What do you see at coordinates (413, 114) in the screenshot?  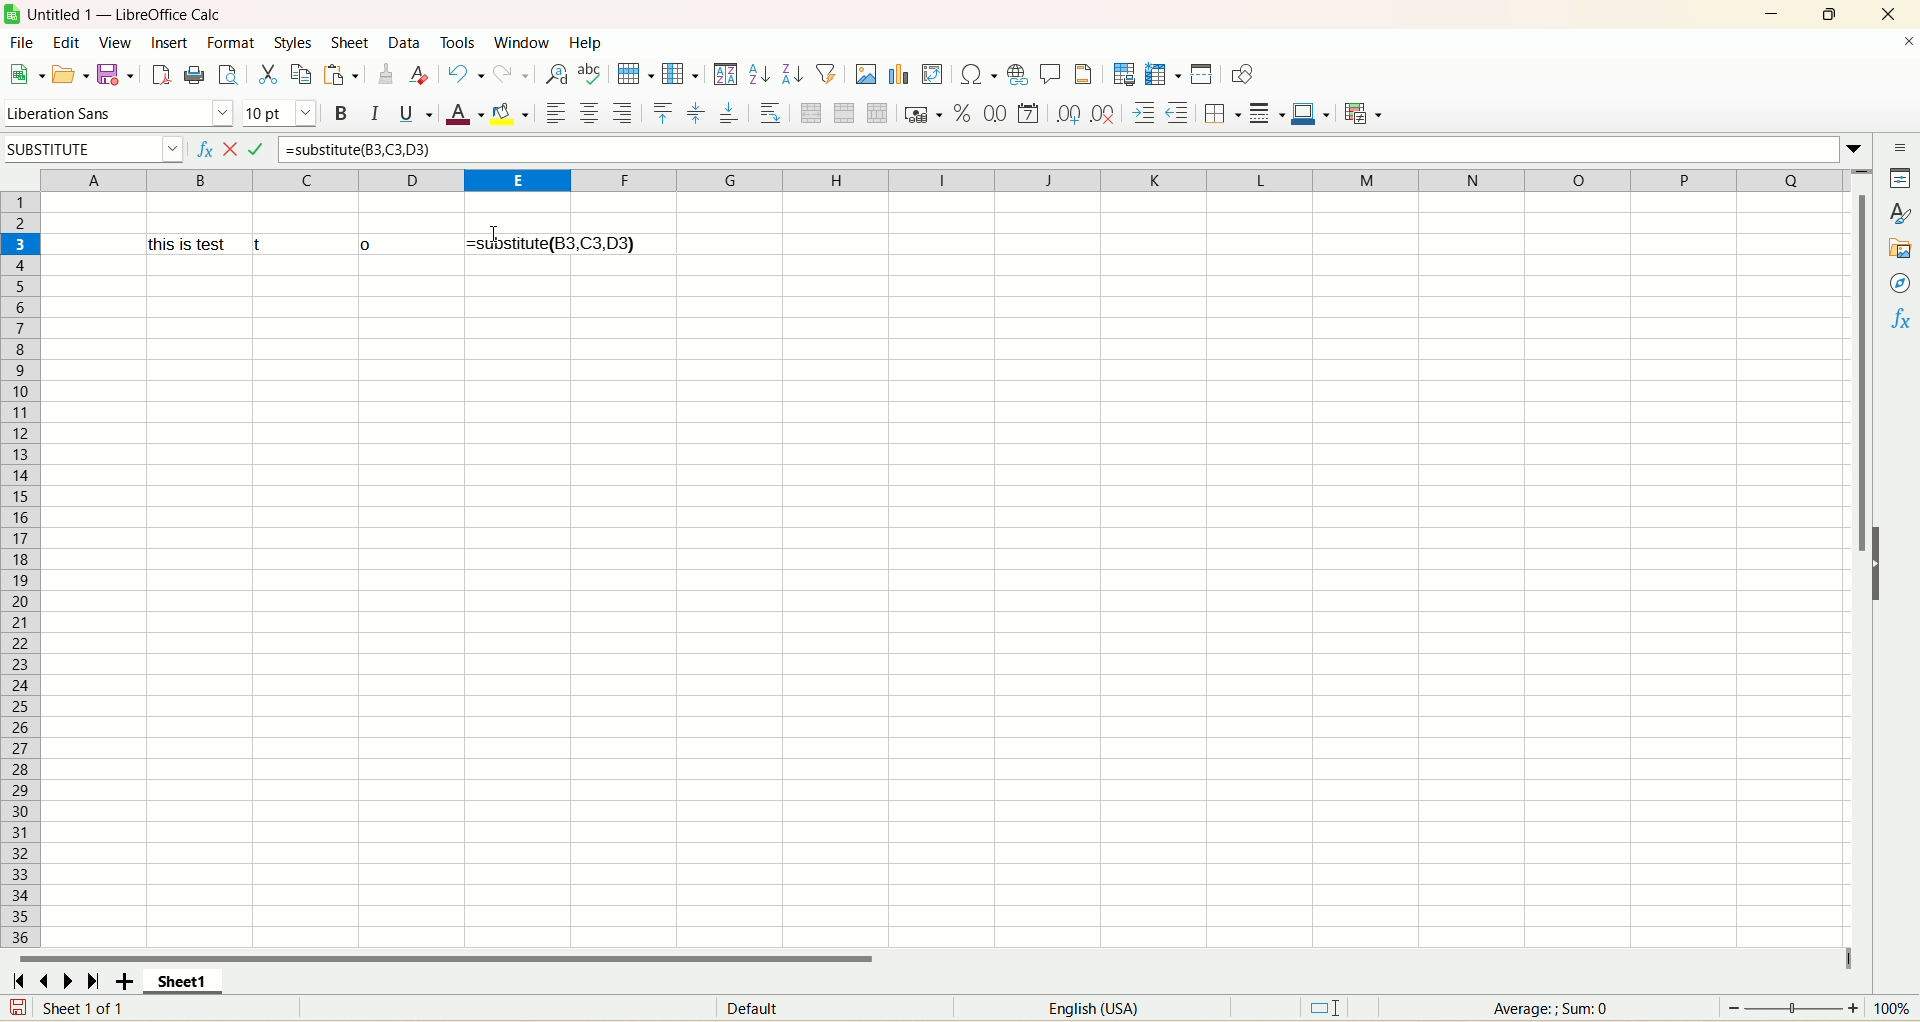 I see `underline` at bounding box center [413, 114].